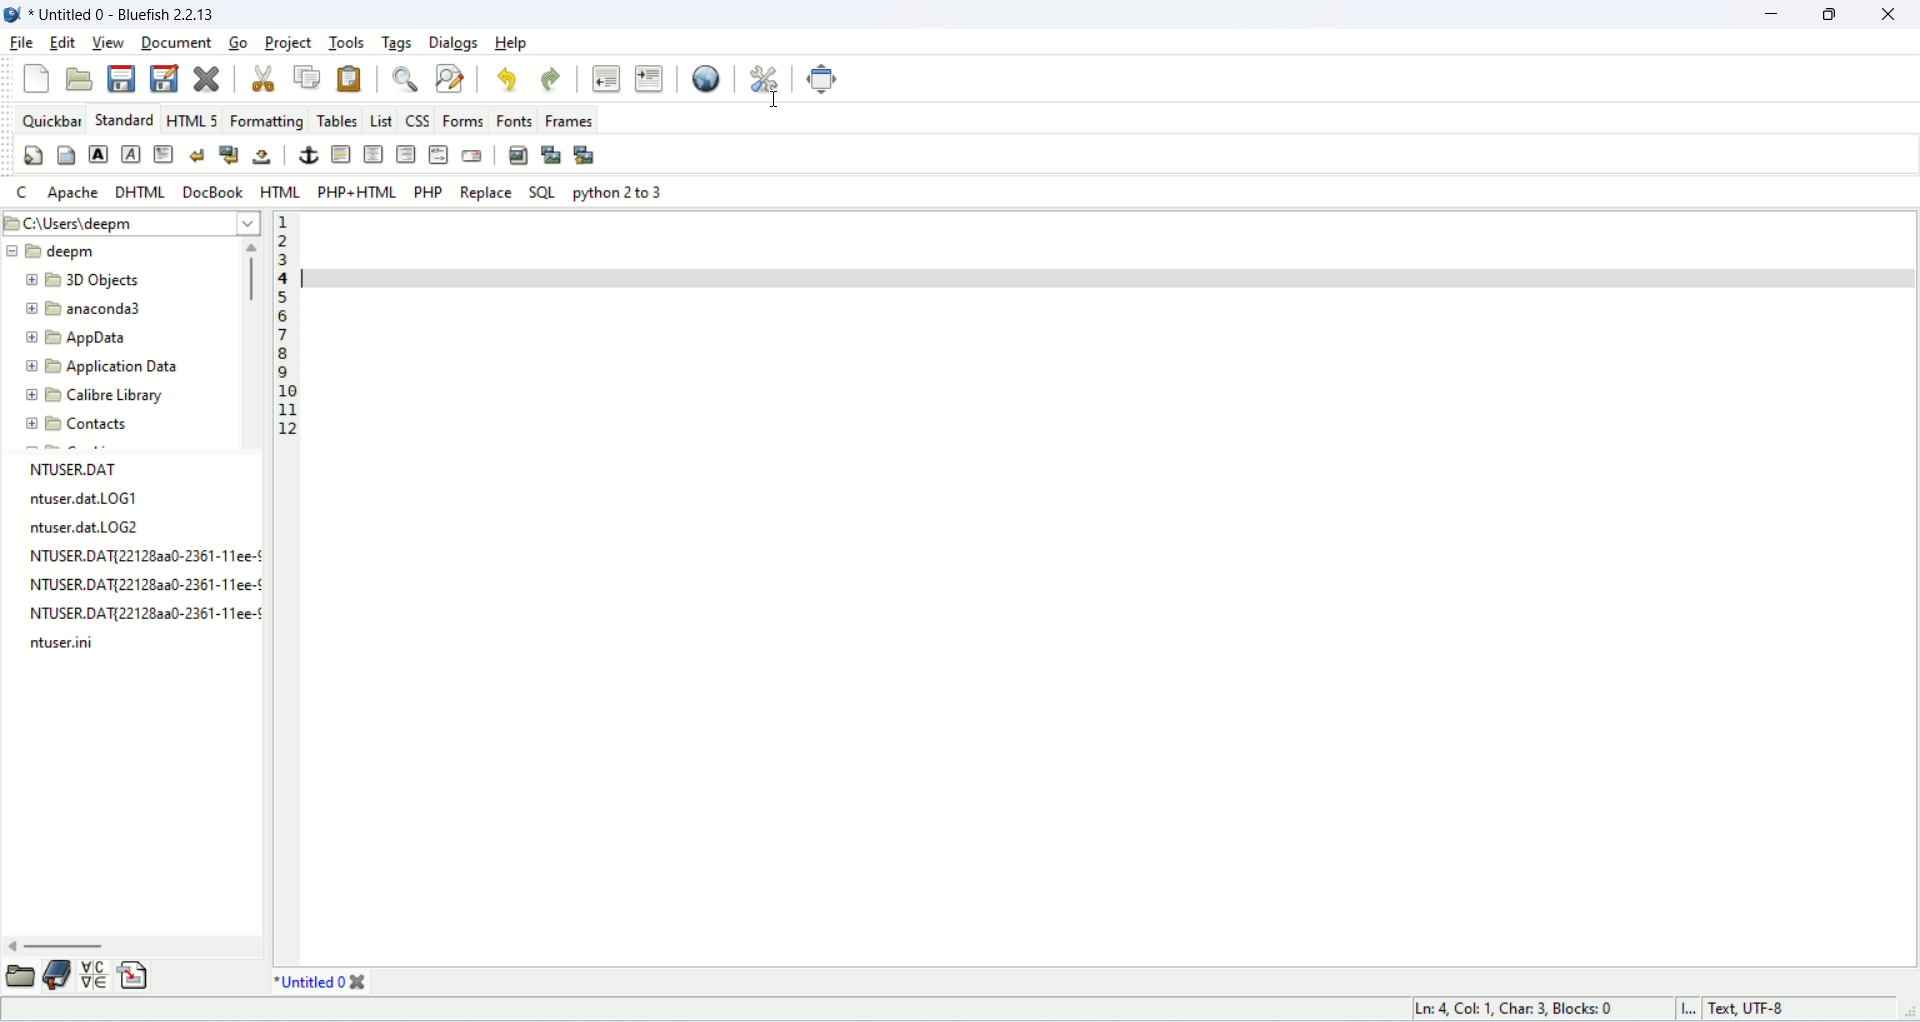 Image resolution: width=1920 pixels, height=1022 pixels. What do you see at coordinates (94, 395) in the screenshot?
I see `calibre library` at bounding box center [94, 395].